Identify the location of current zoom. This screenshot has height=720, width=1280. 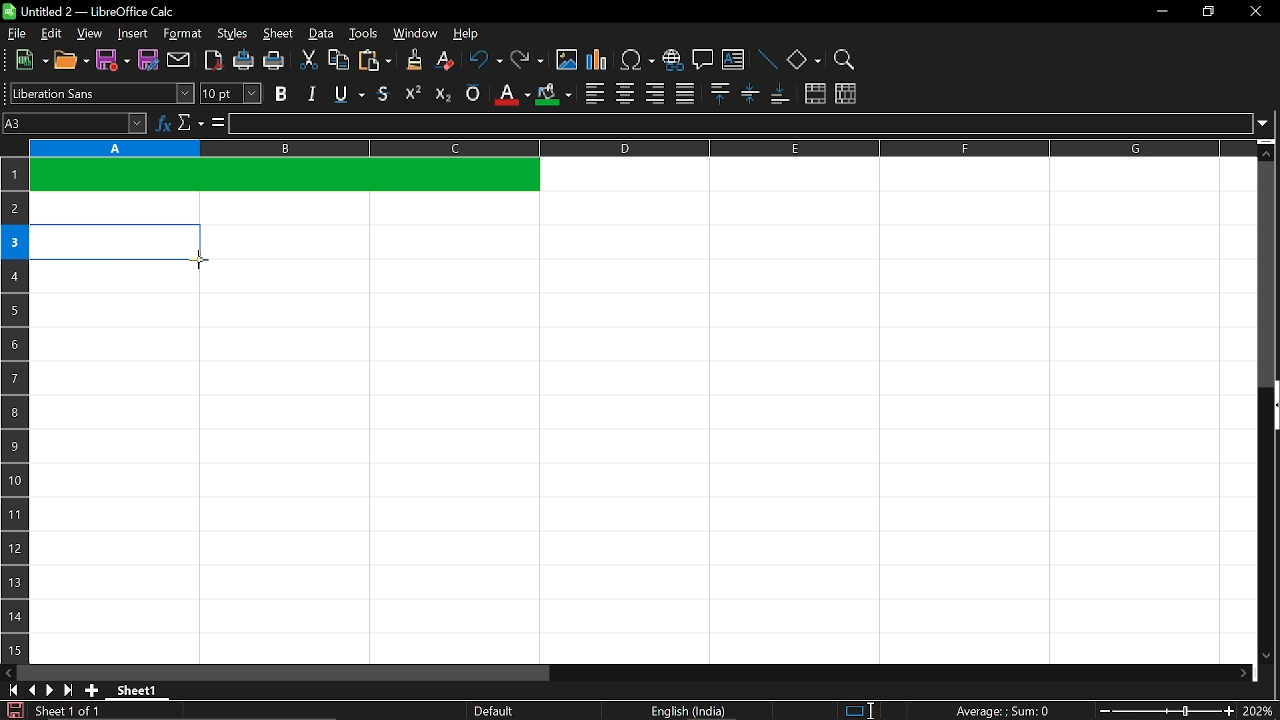
(1260, 712).